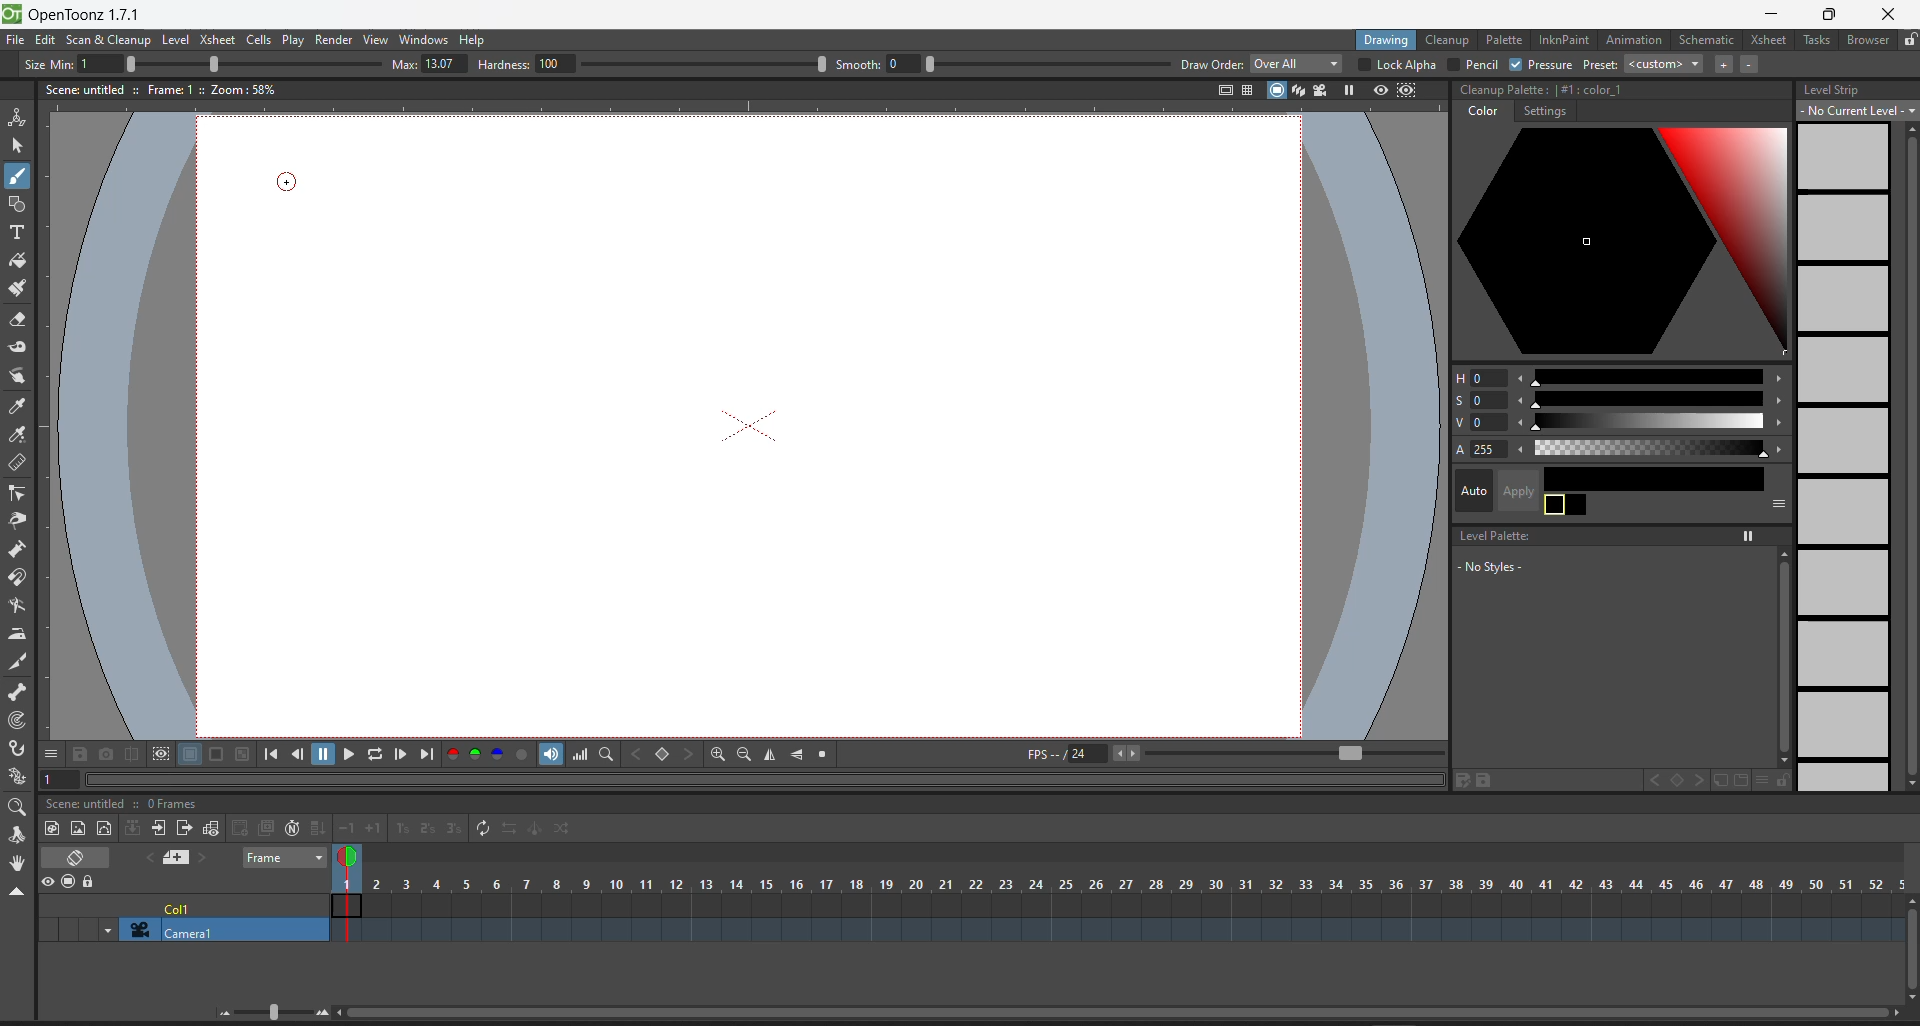  Describe the element at coordinates (1396, 64) in the screenshot. I see `lockalpha` at that location.